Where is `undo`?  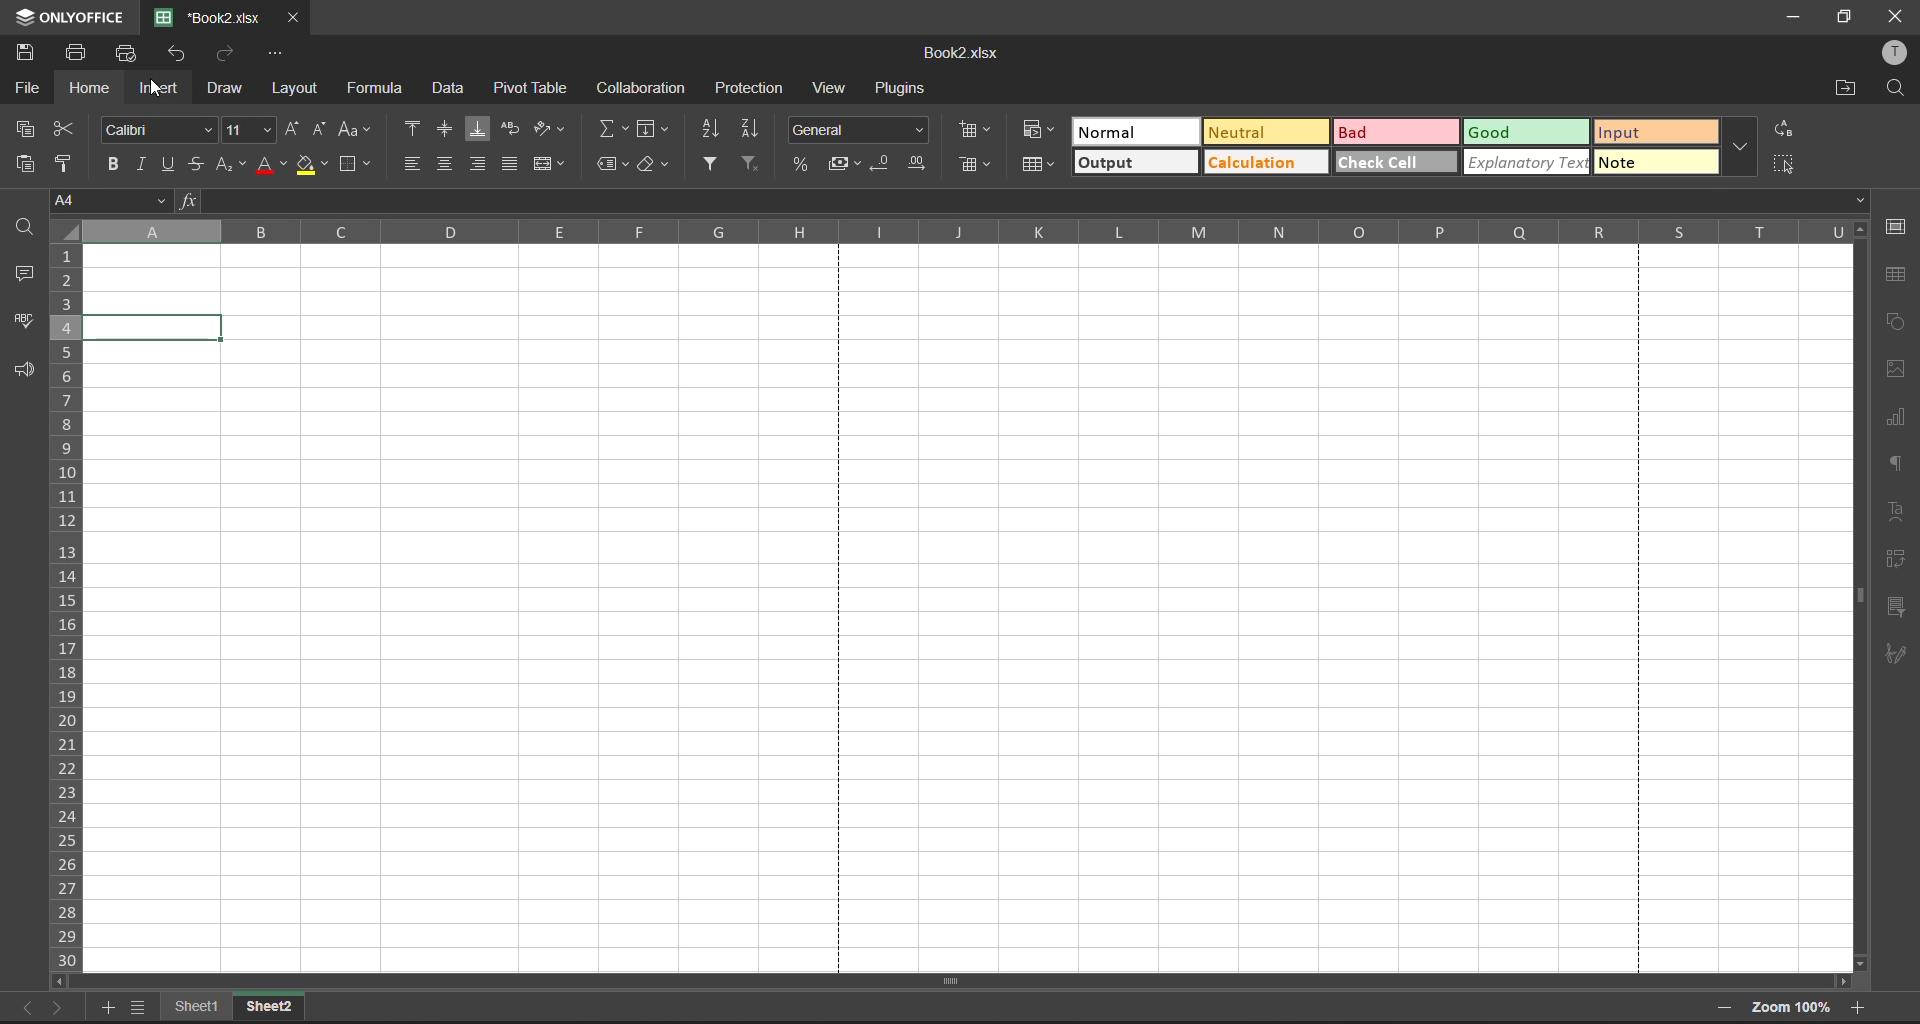
undo is located at coordinates (179, 59).